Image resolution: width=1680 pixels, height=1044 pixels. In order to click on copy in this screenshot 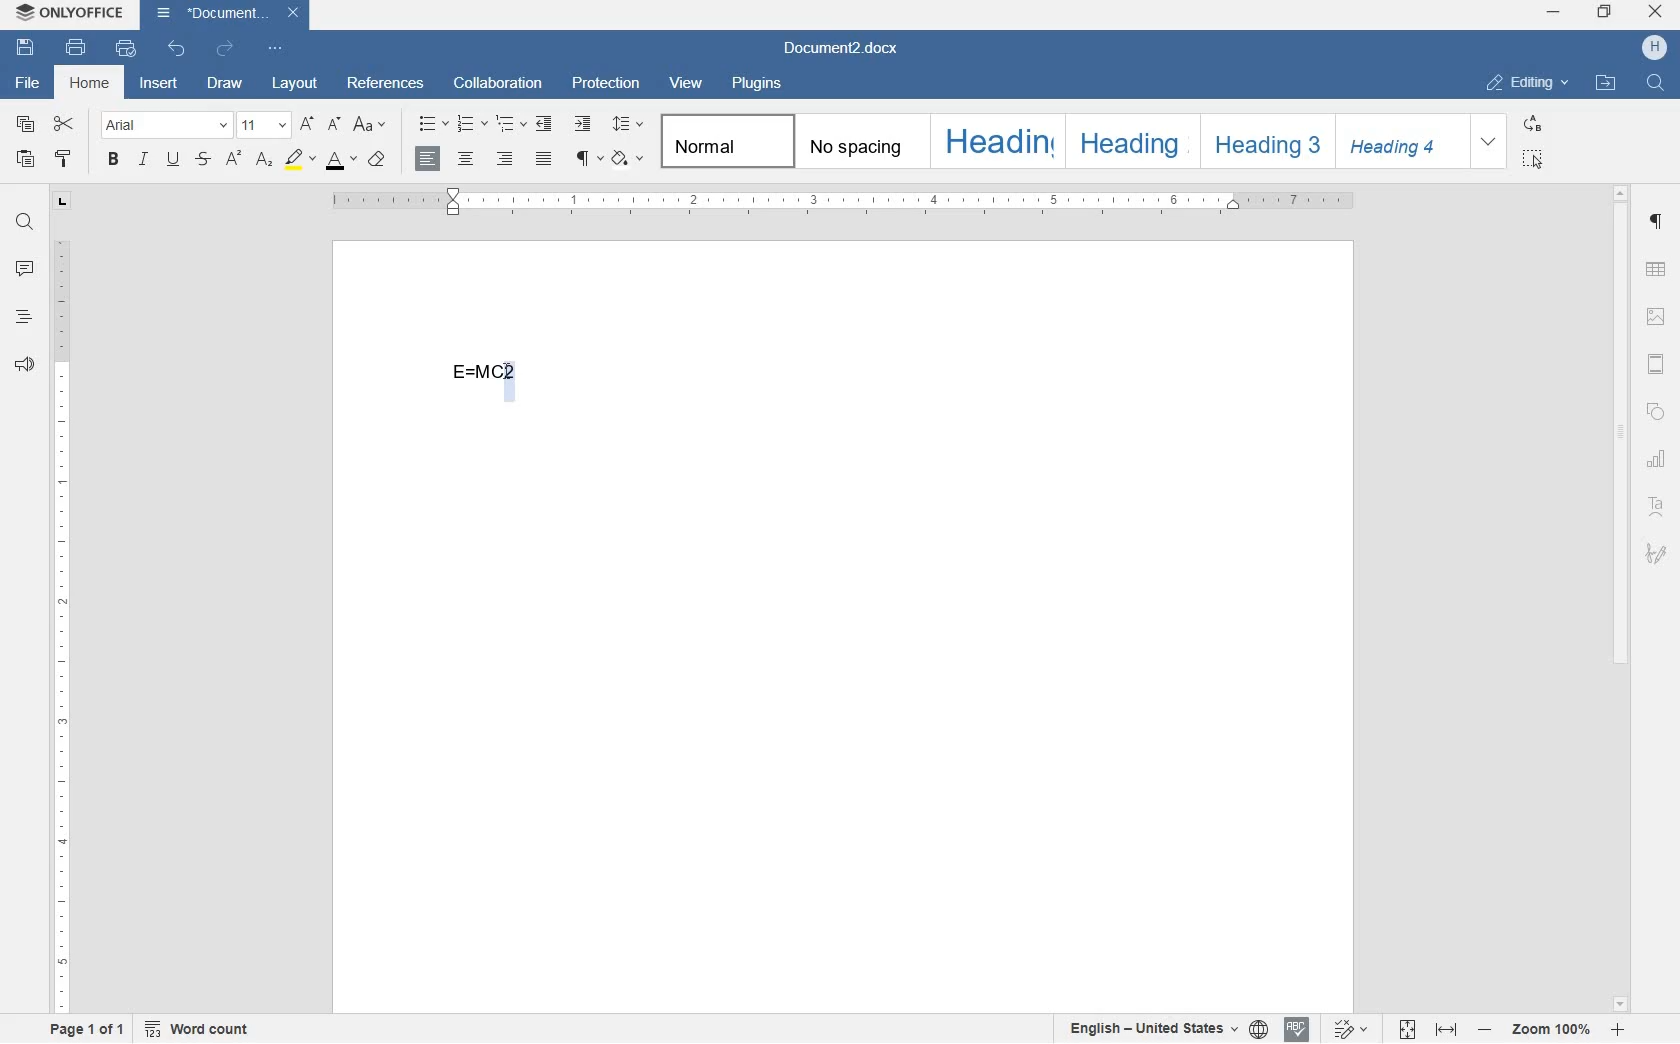, I will do `click(26, 126)`.